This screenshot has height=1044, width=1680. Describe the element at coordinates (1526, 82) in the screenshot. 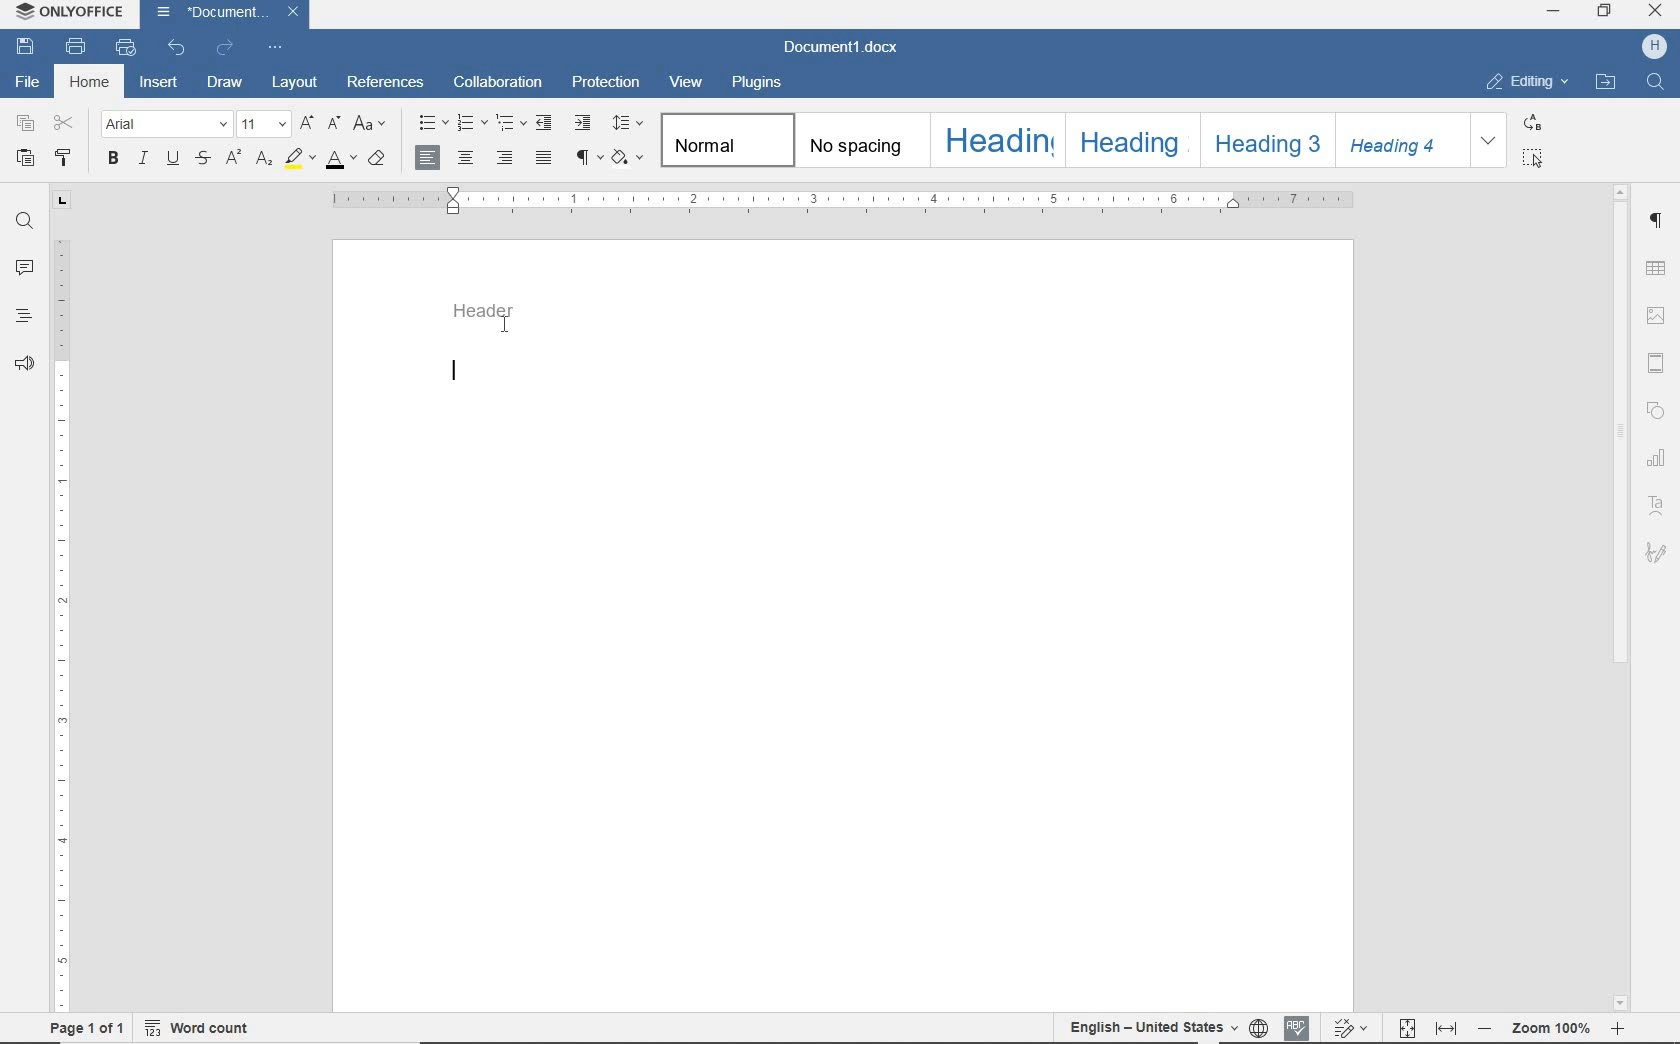

I see `EDITING` at that location.